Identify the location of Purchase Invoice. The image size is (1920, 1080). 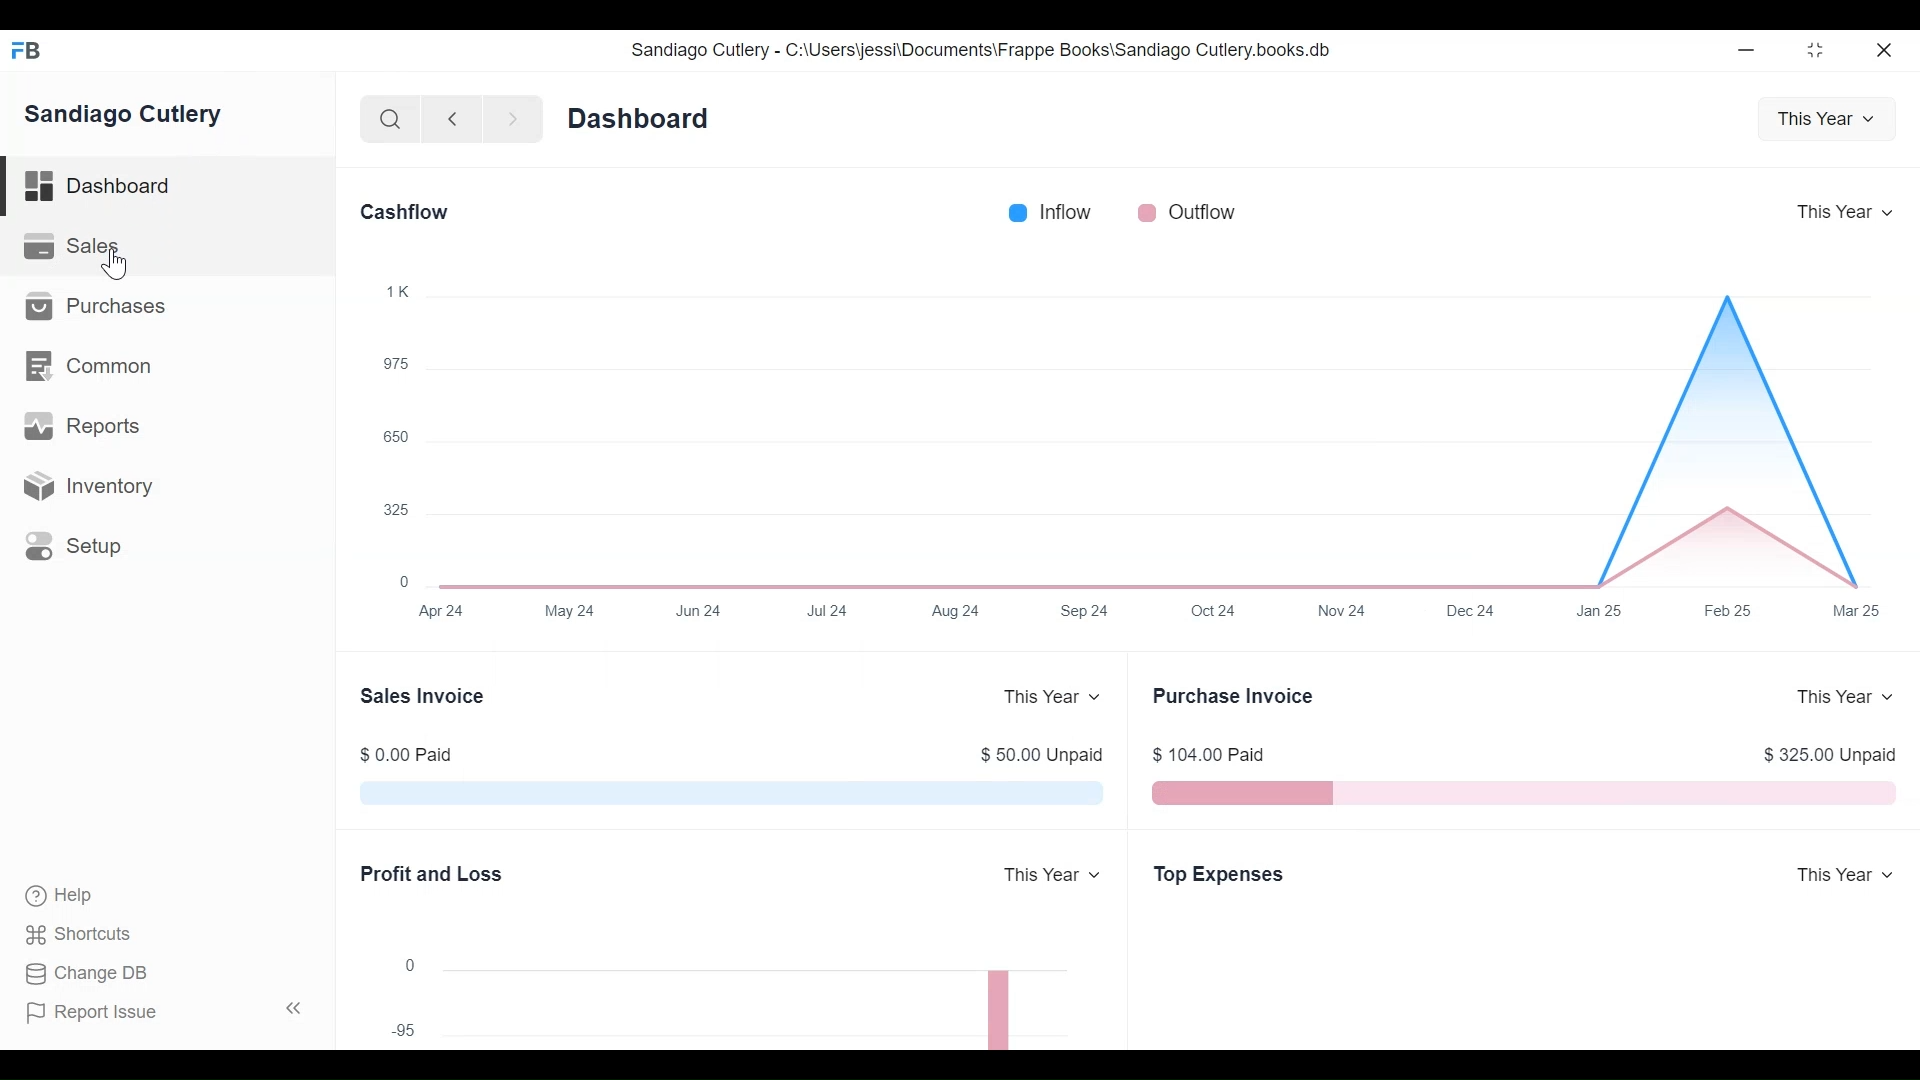
(1236, 695).